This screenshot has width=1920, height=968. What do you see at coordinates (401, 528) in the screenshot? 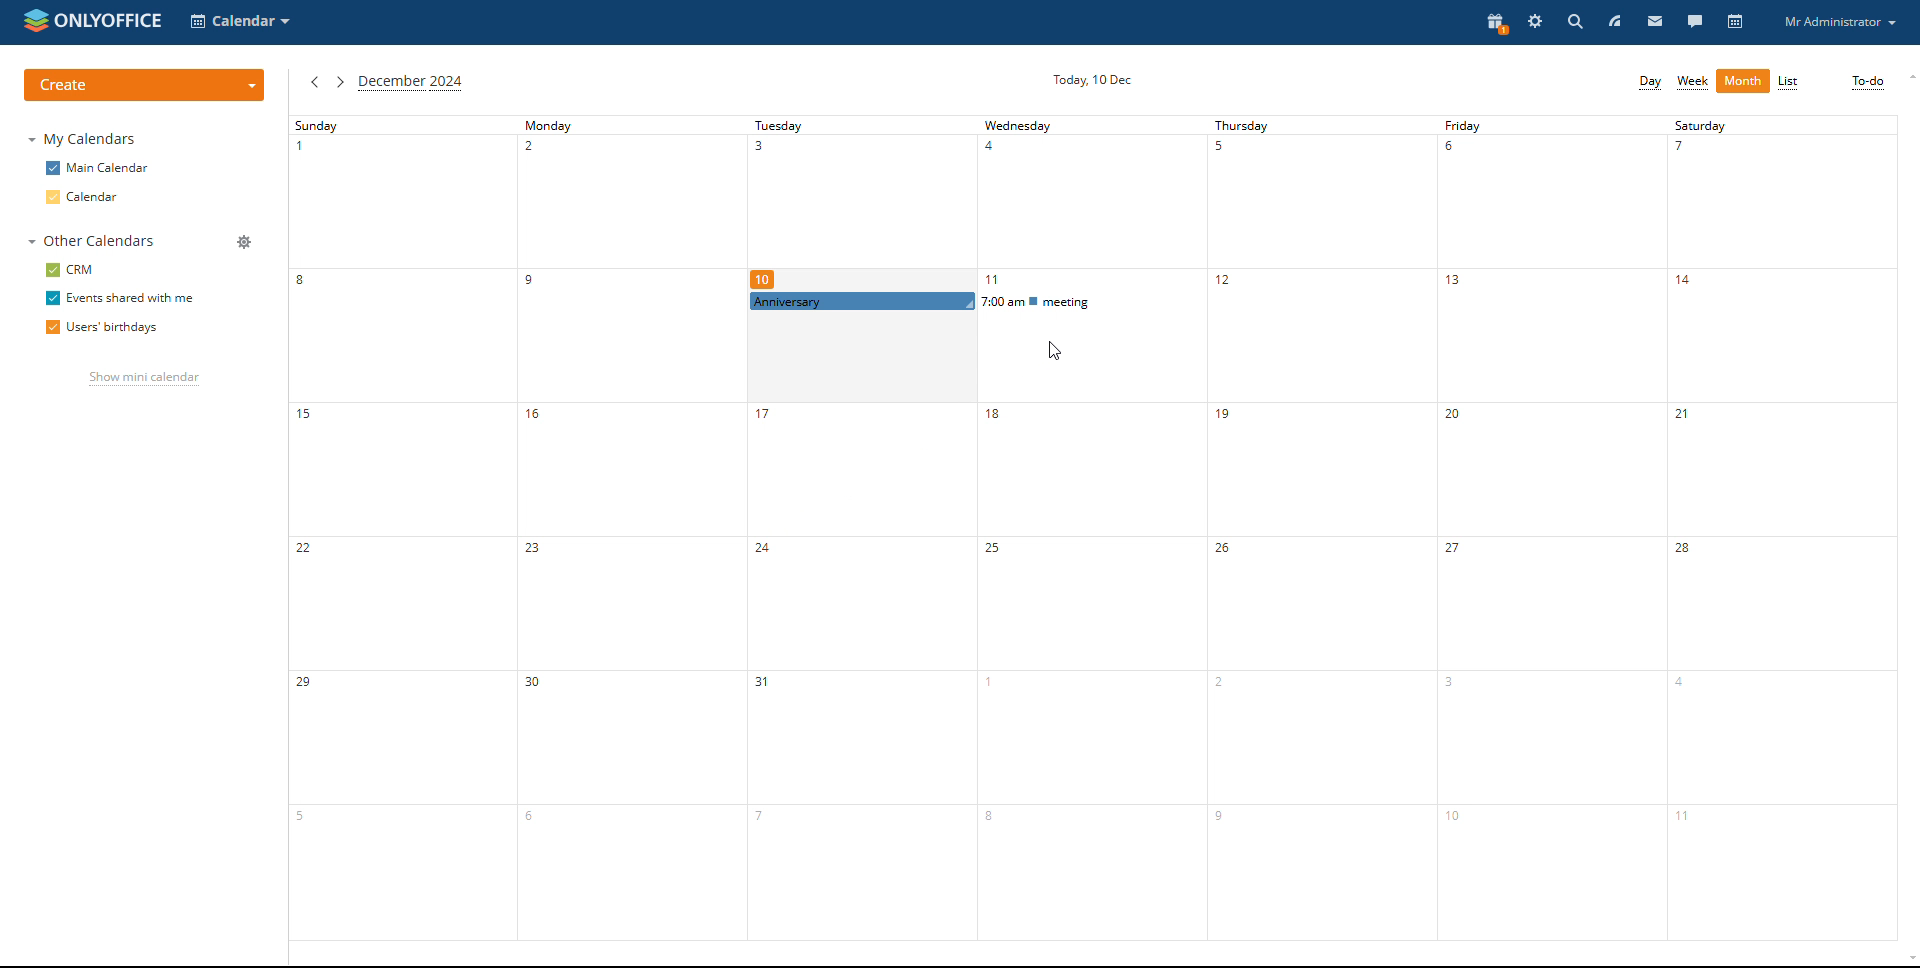
I see `sunday` at bounding box center [401, 528].